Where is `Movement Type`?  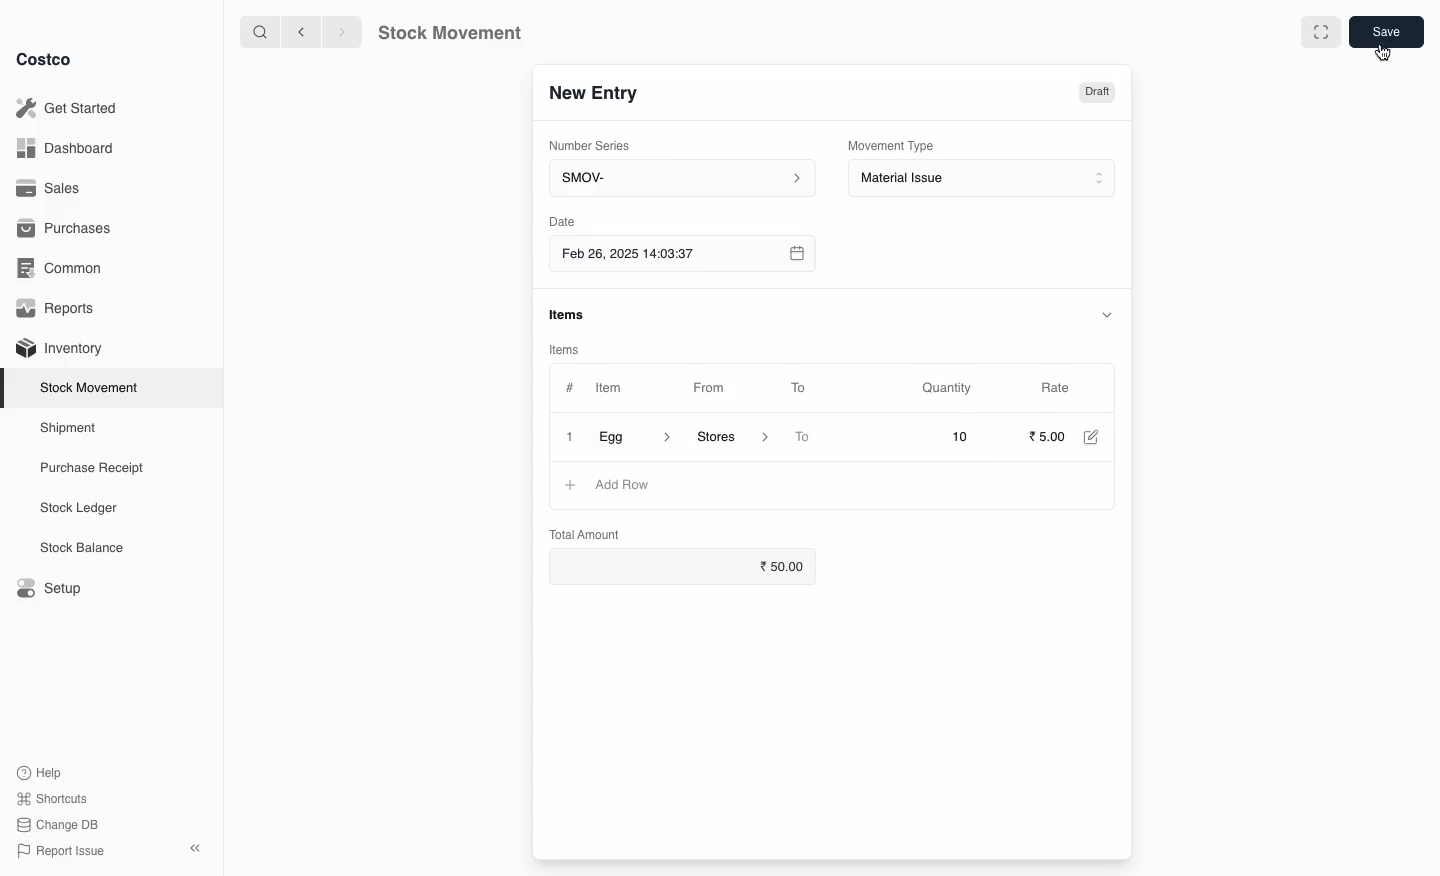
Movement Type is located at coordinates (892, 145).